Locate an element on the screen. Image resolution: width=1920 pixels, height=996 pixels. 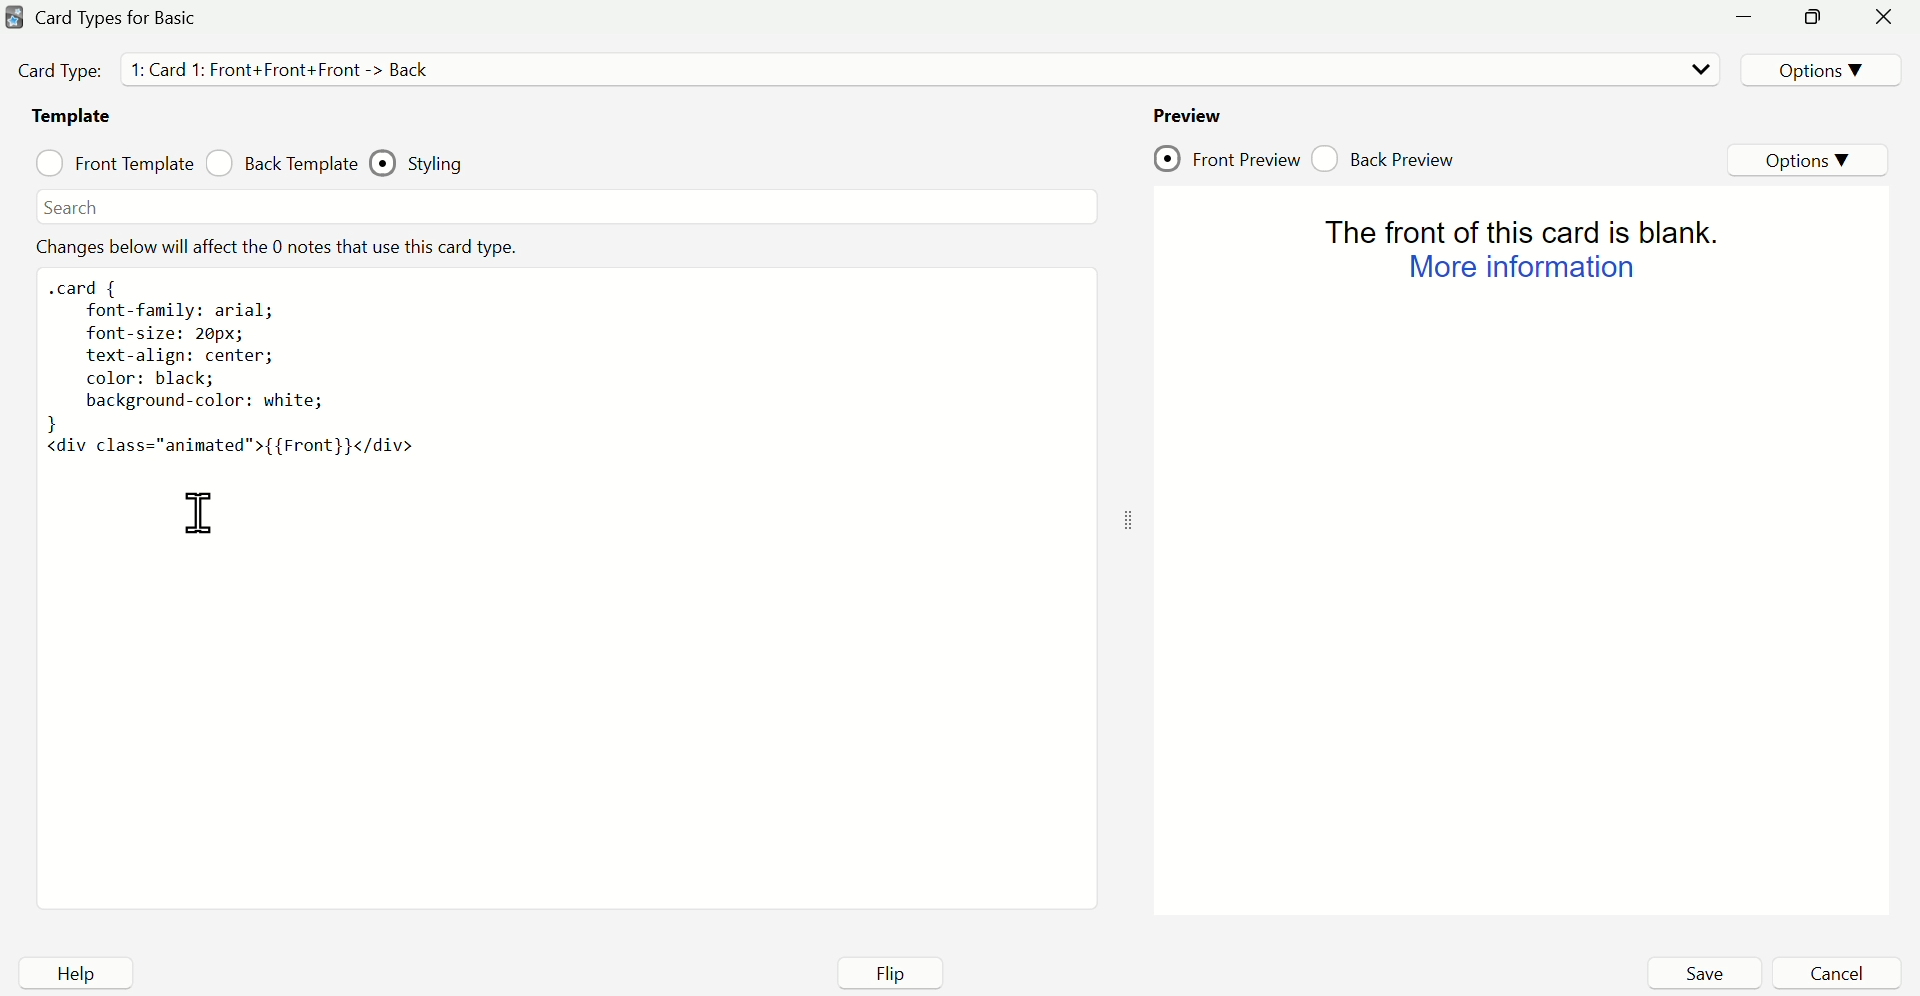
Save is located at coordinates (1703, 973).